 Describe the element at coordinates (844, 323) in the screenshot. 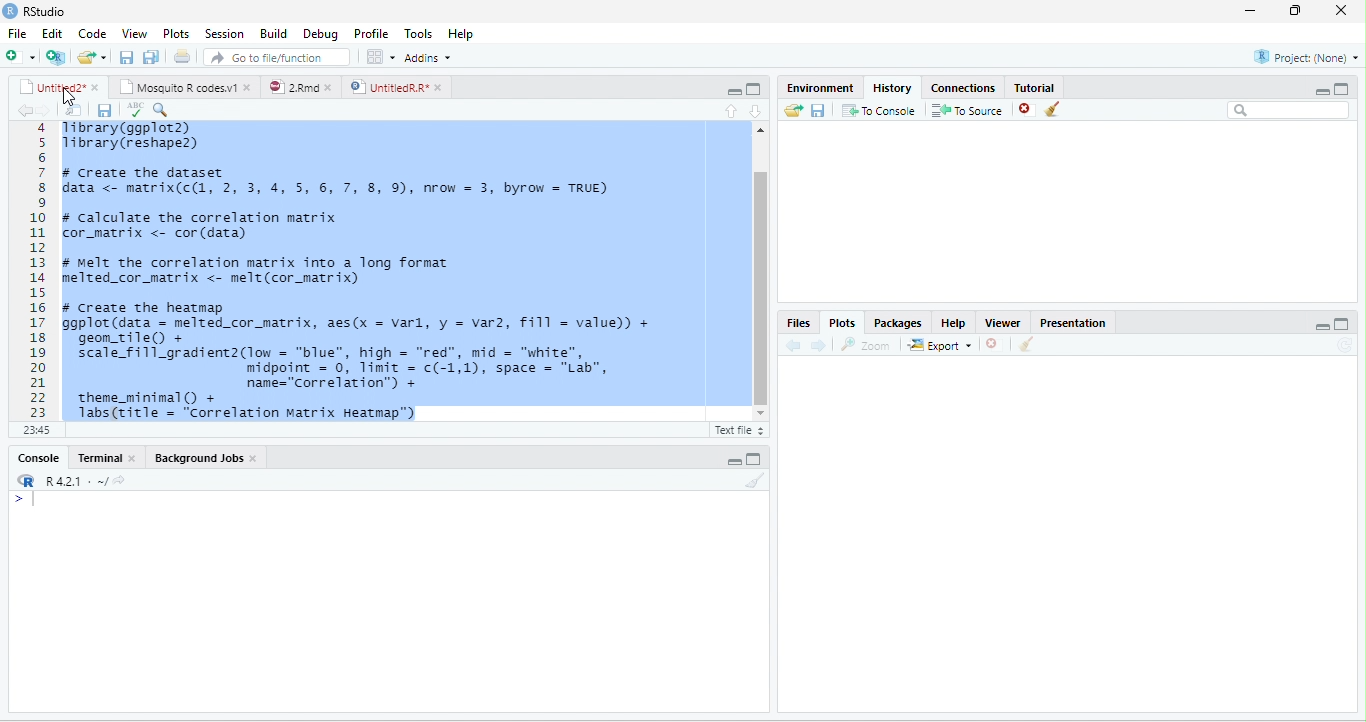

I see `plots` at that location.